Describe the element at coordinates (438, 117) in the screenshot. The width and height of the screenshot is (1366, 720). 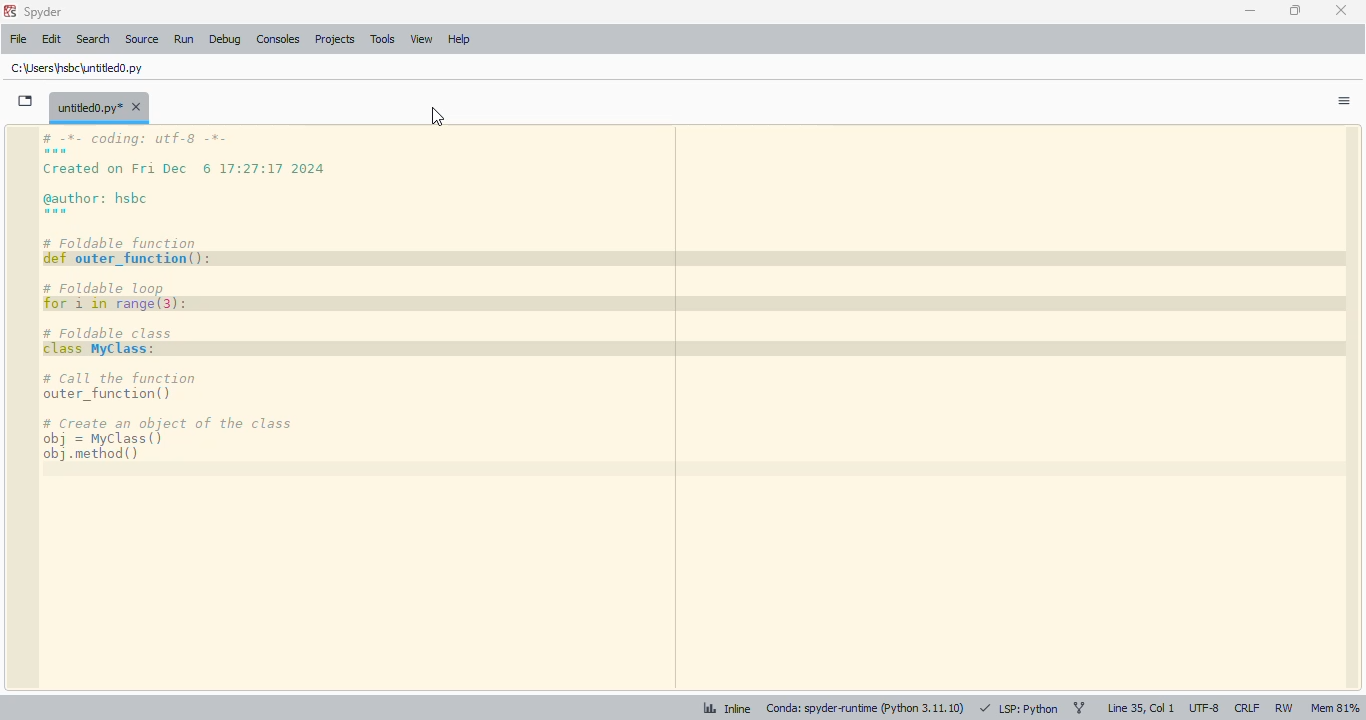
I see `cursor` at that location.